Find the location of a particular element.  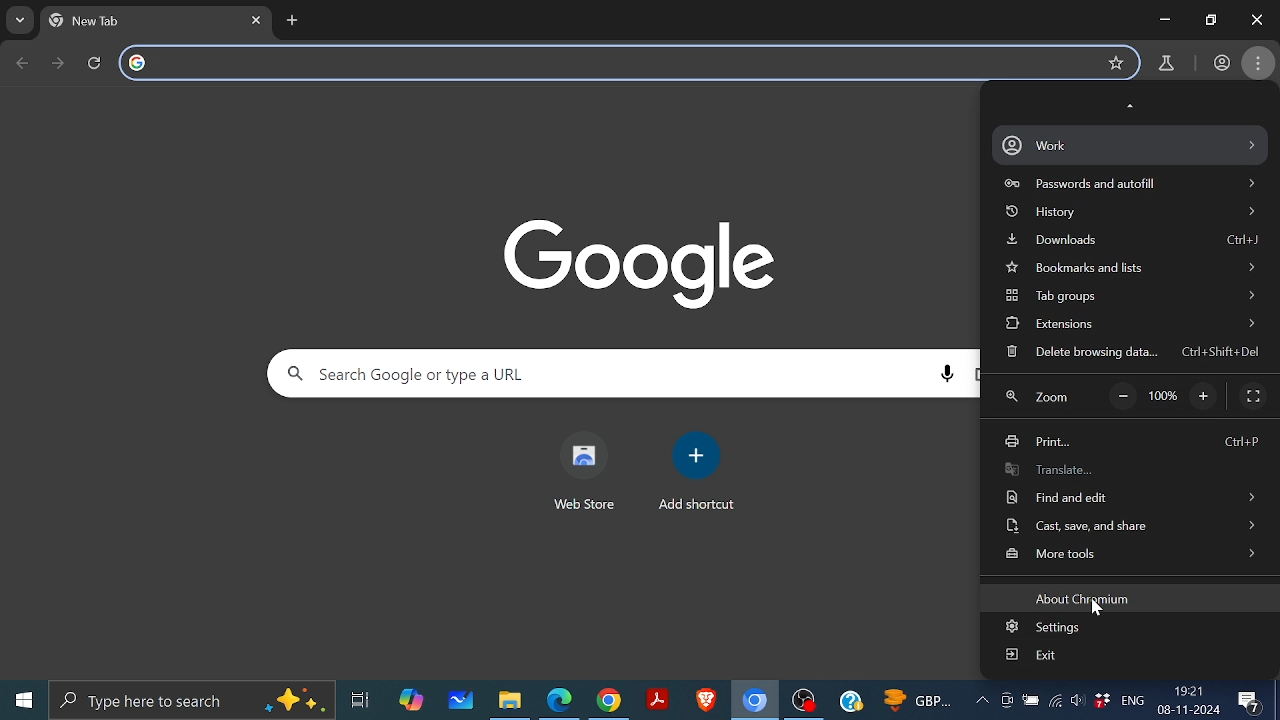

Add shortcut is located at coordinates (699, 454).